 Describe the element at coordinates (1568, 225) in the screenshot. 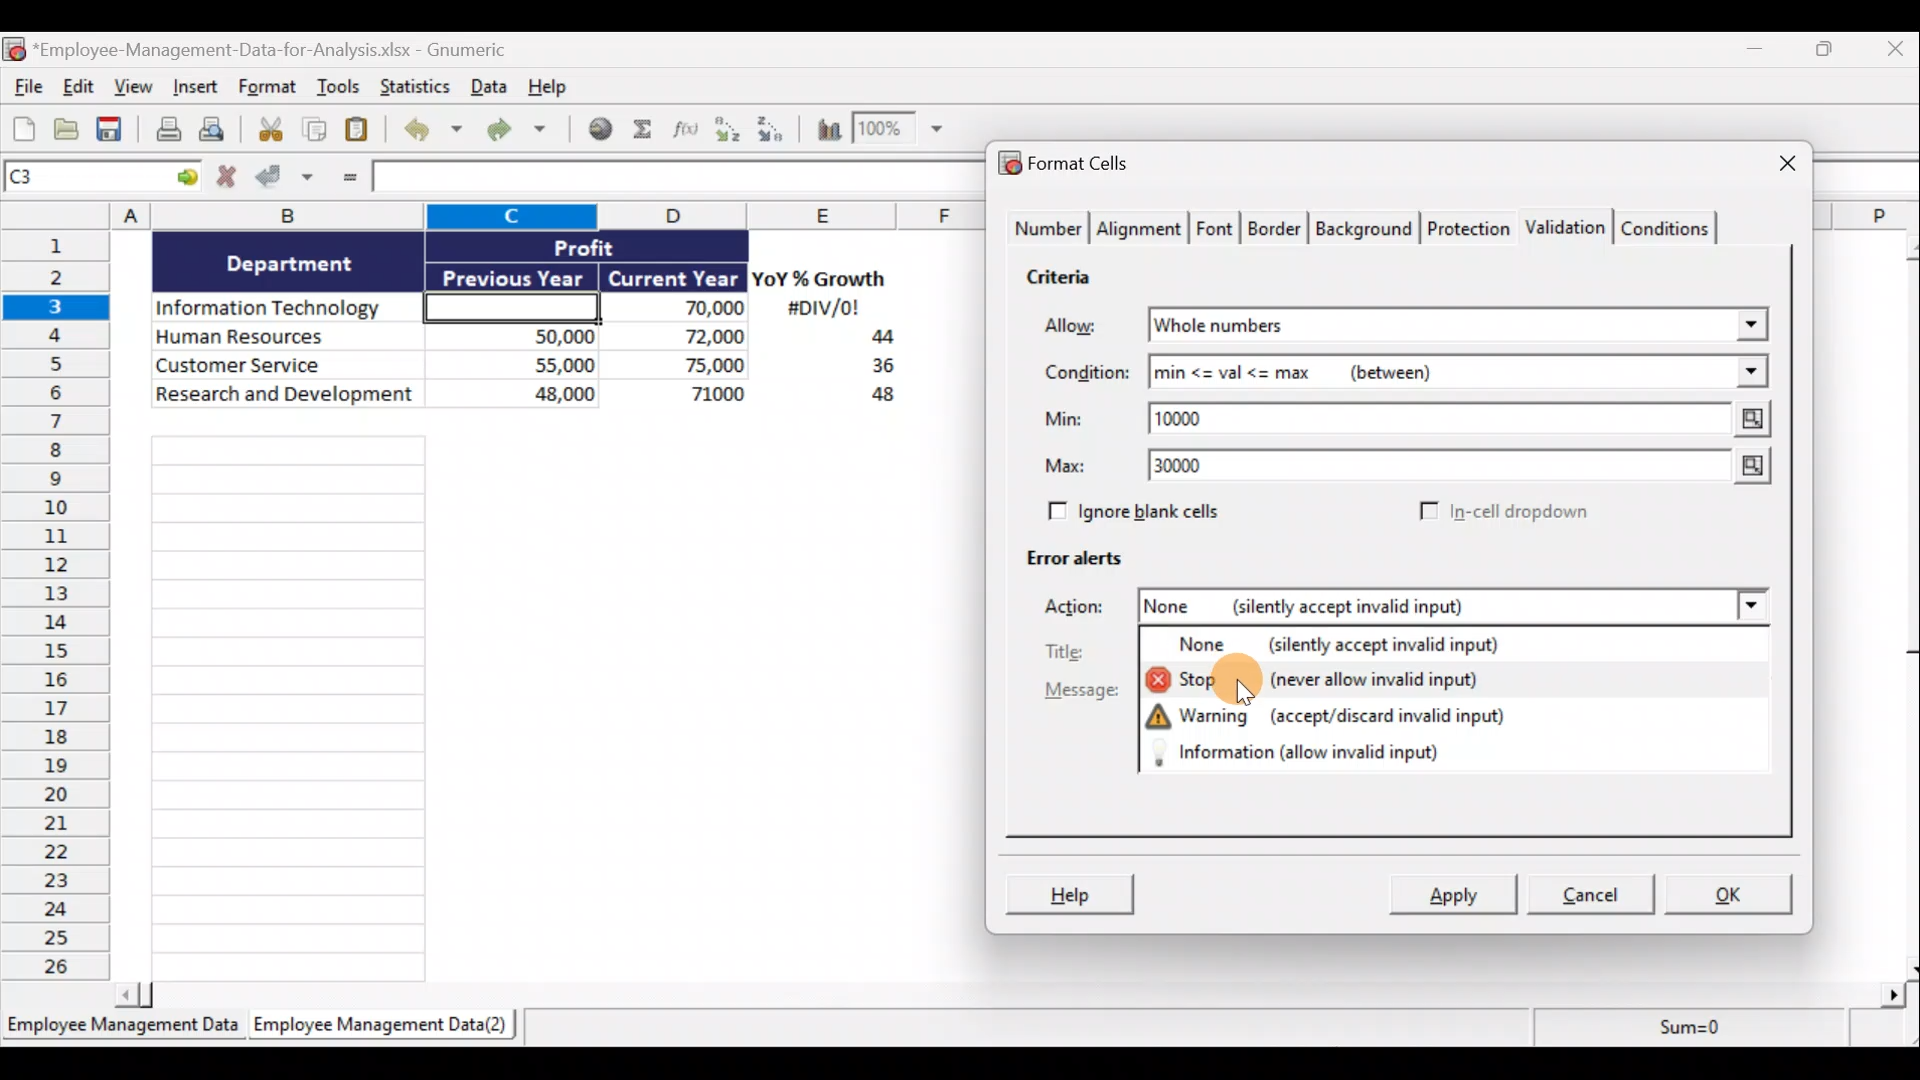

I see `Validation` at that location.